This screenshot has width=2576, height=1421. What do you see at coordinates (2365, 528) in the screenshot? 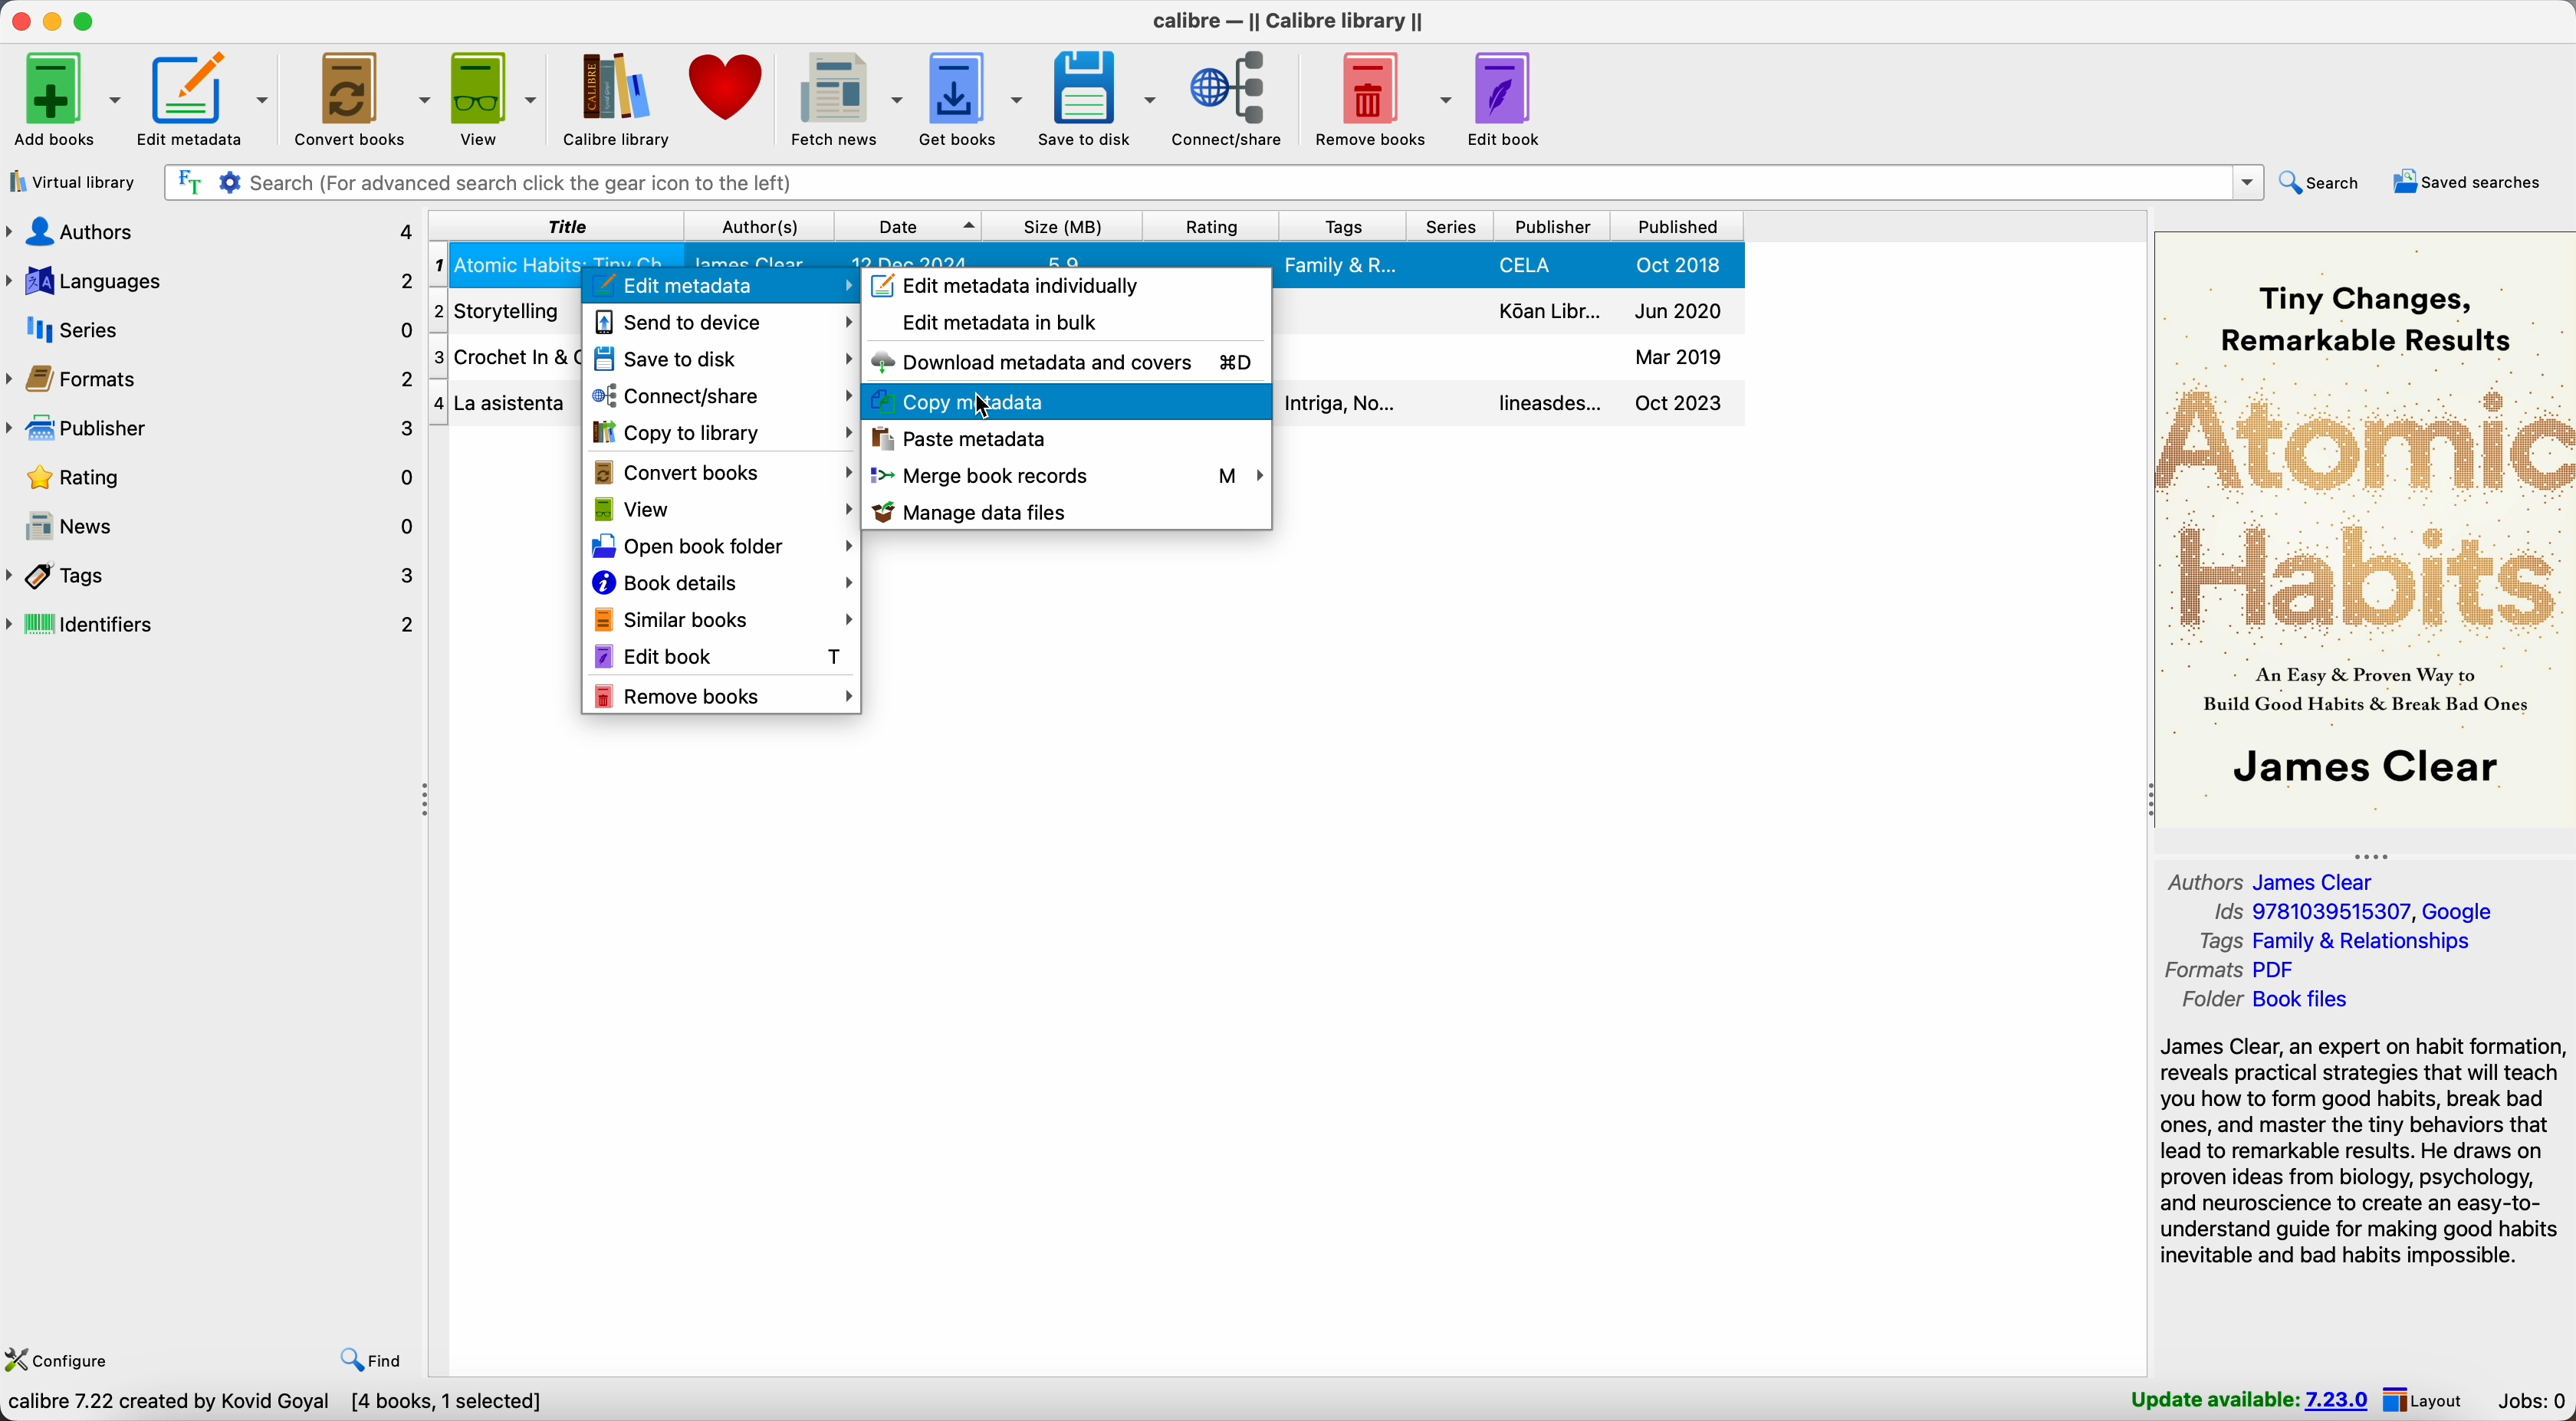
I see `book cover preview` at bounding box center [2365, 528].